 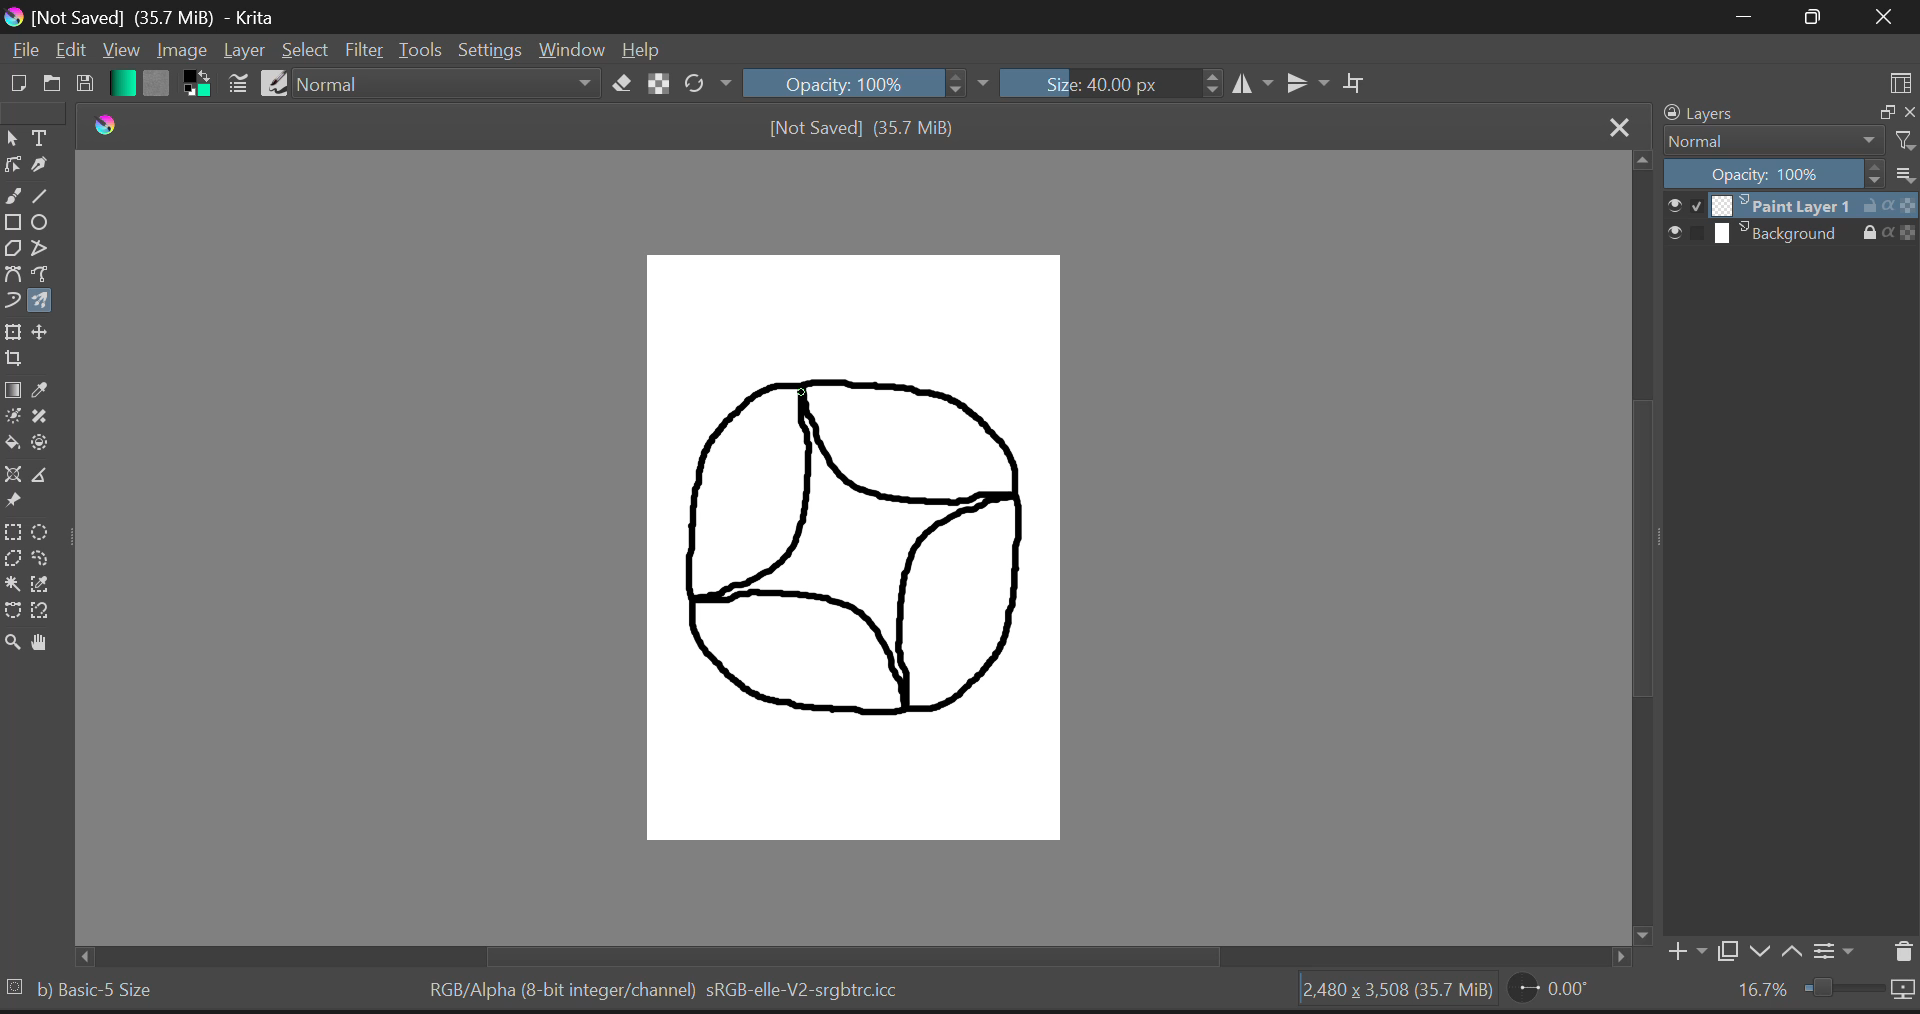 What do you see at coordinates (50, 85) in the screenshot?
I see `Open` at bounding box center [50, 85].